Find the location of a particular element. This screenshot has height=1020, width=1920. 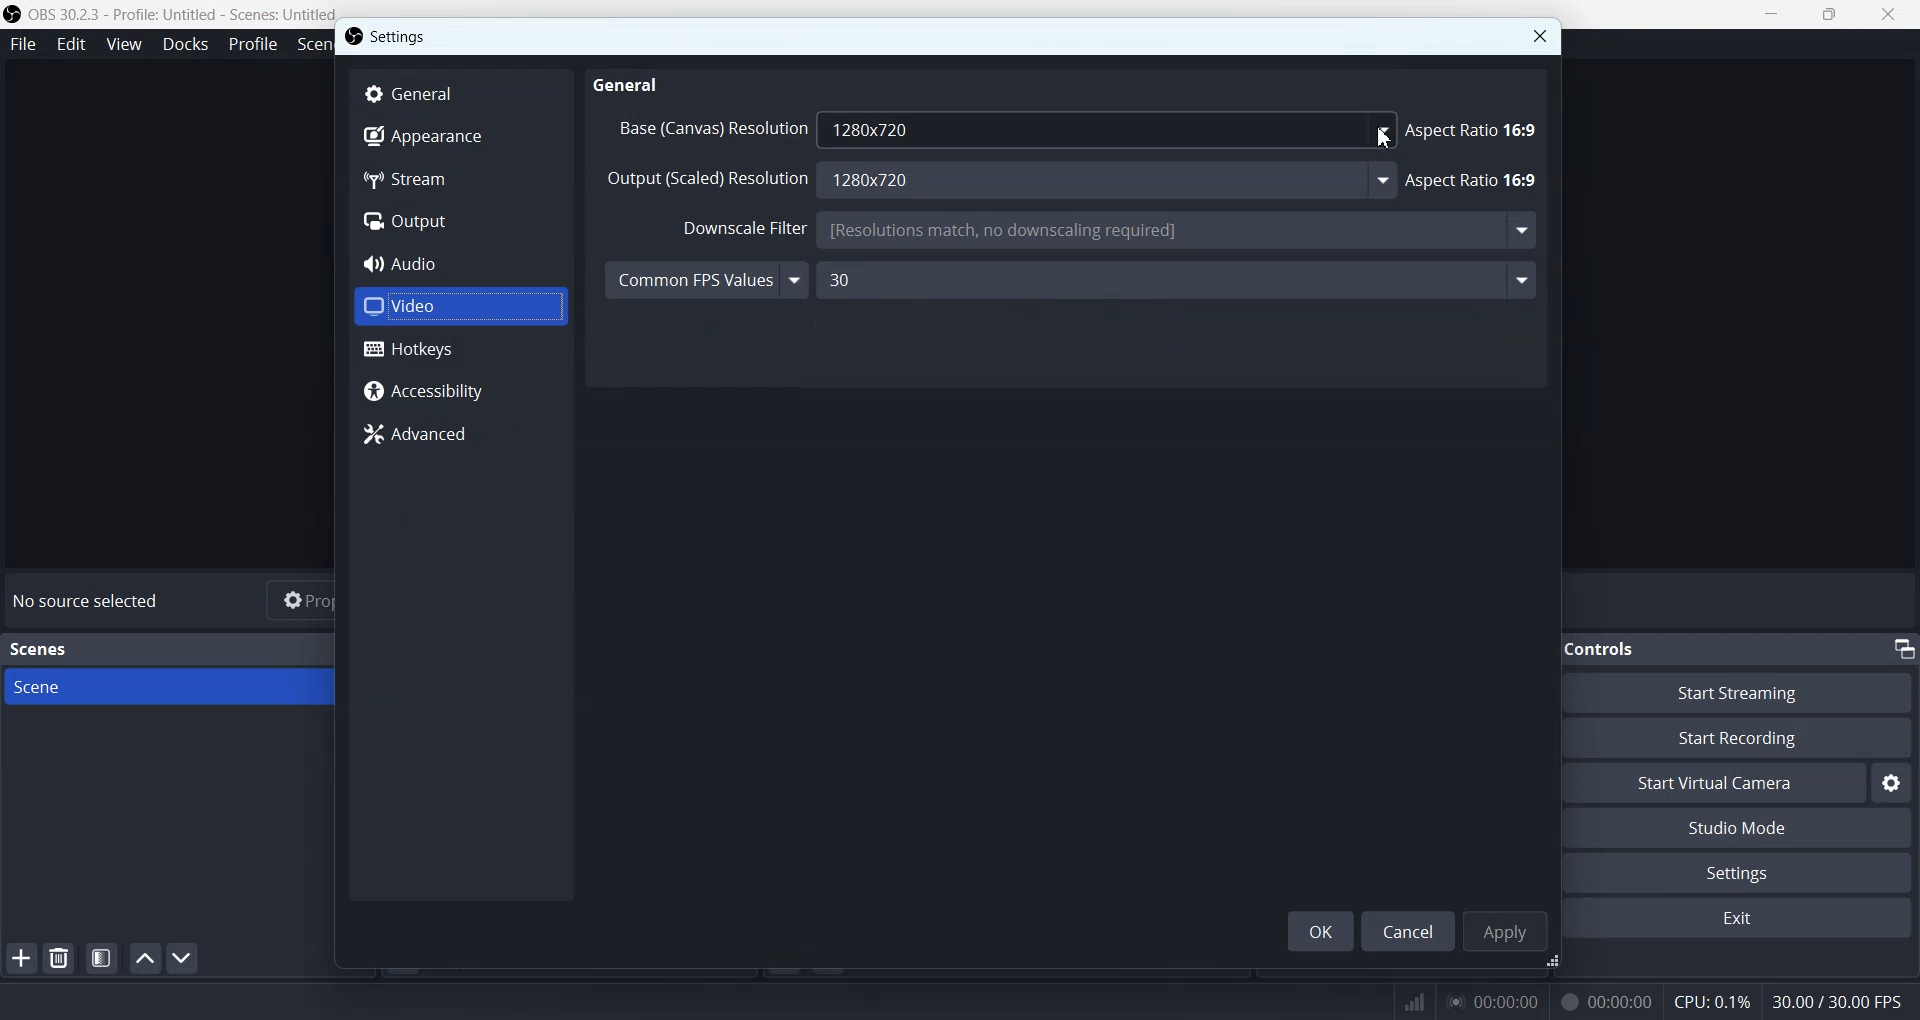

network is located at coordinates (1409, 998).